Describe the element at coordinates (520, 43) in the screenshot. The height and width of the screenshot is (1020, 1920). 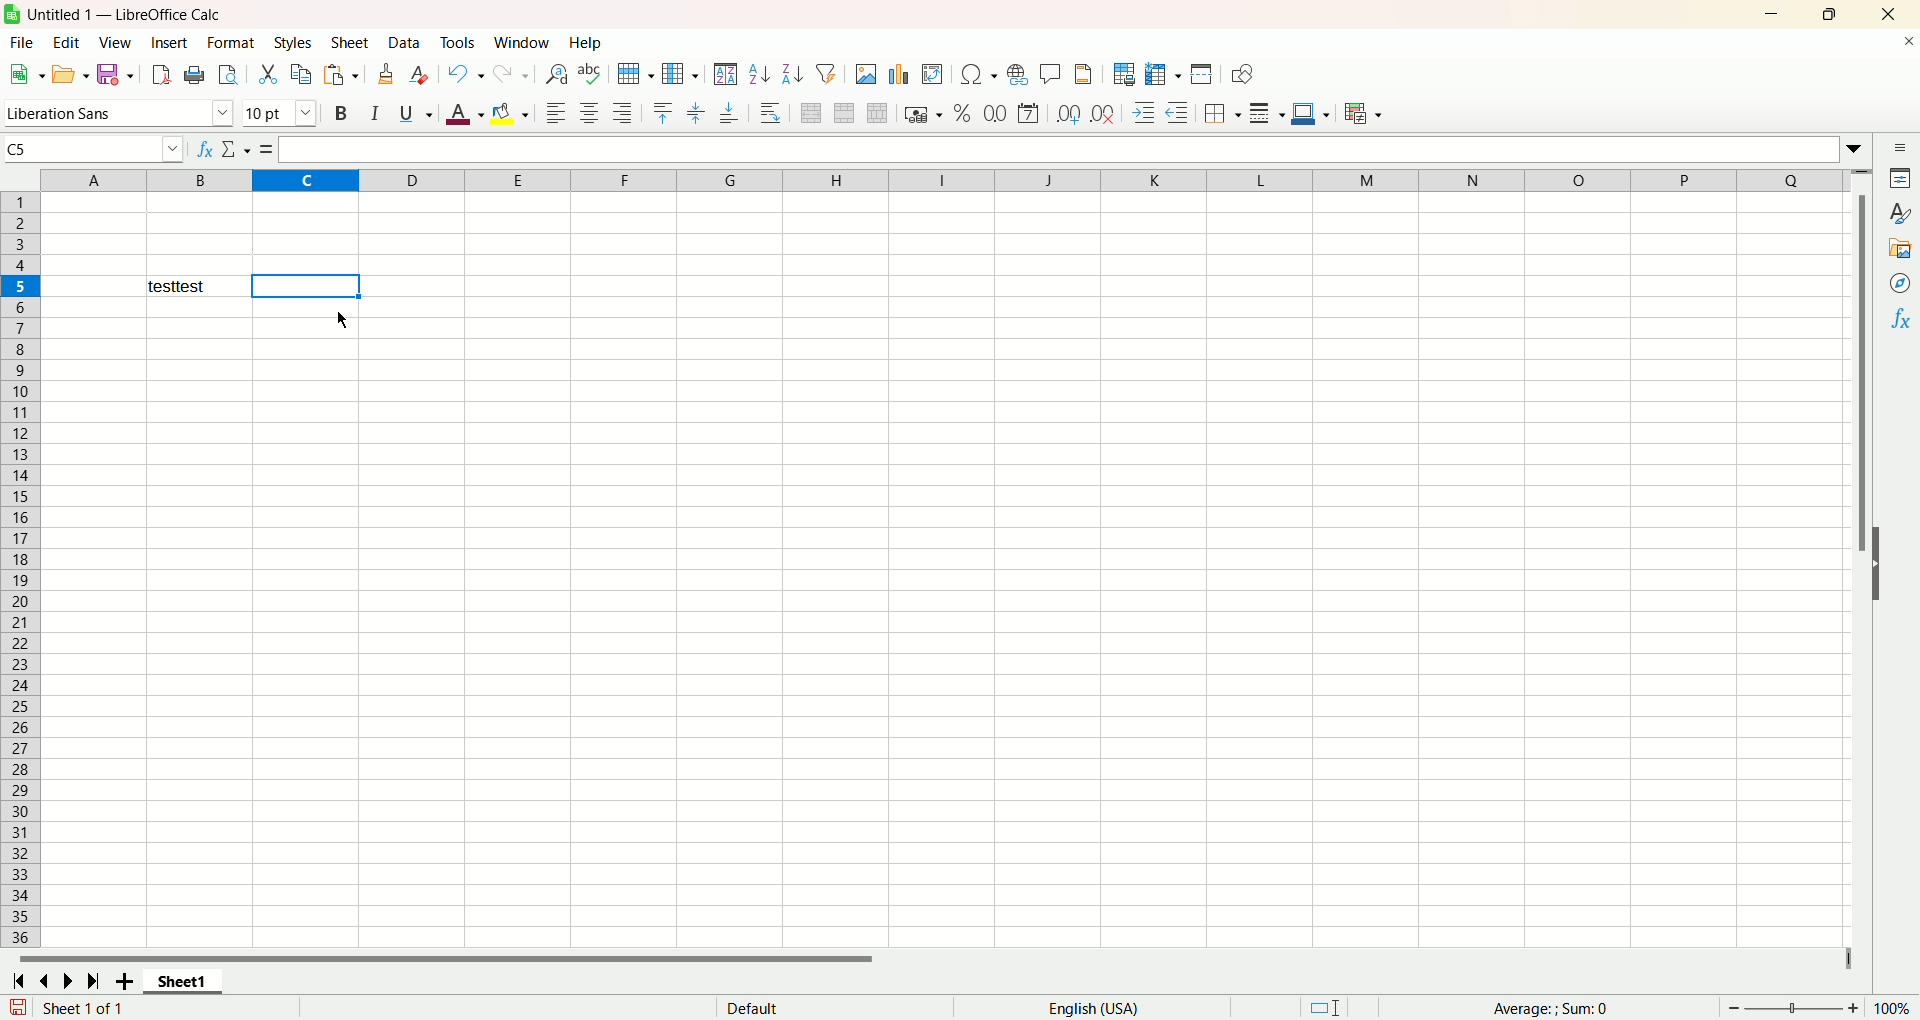
I see `window` at that location.